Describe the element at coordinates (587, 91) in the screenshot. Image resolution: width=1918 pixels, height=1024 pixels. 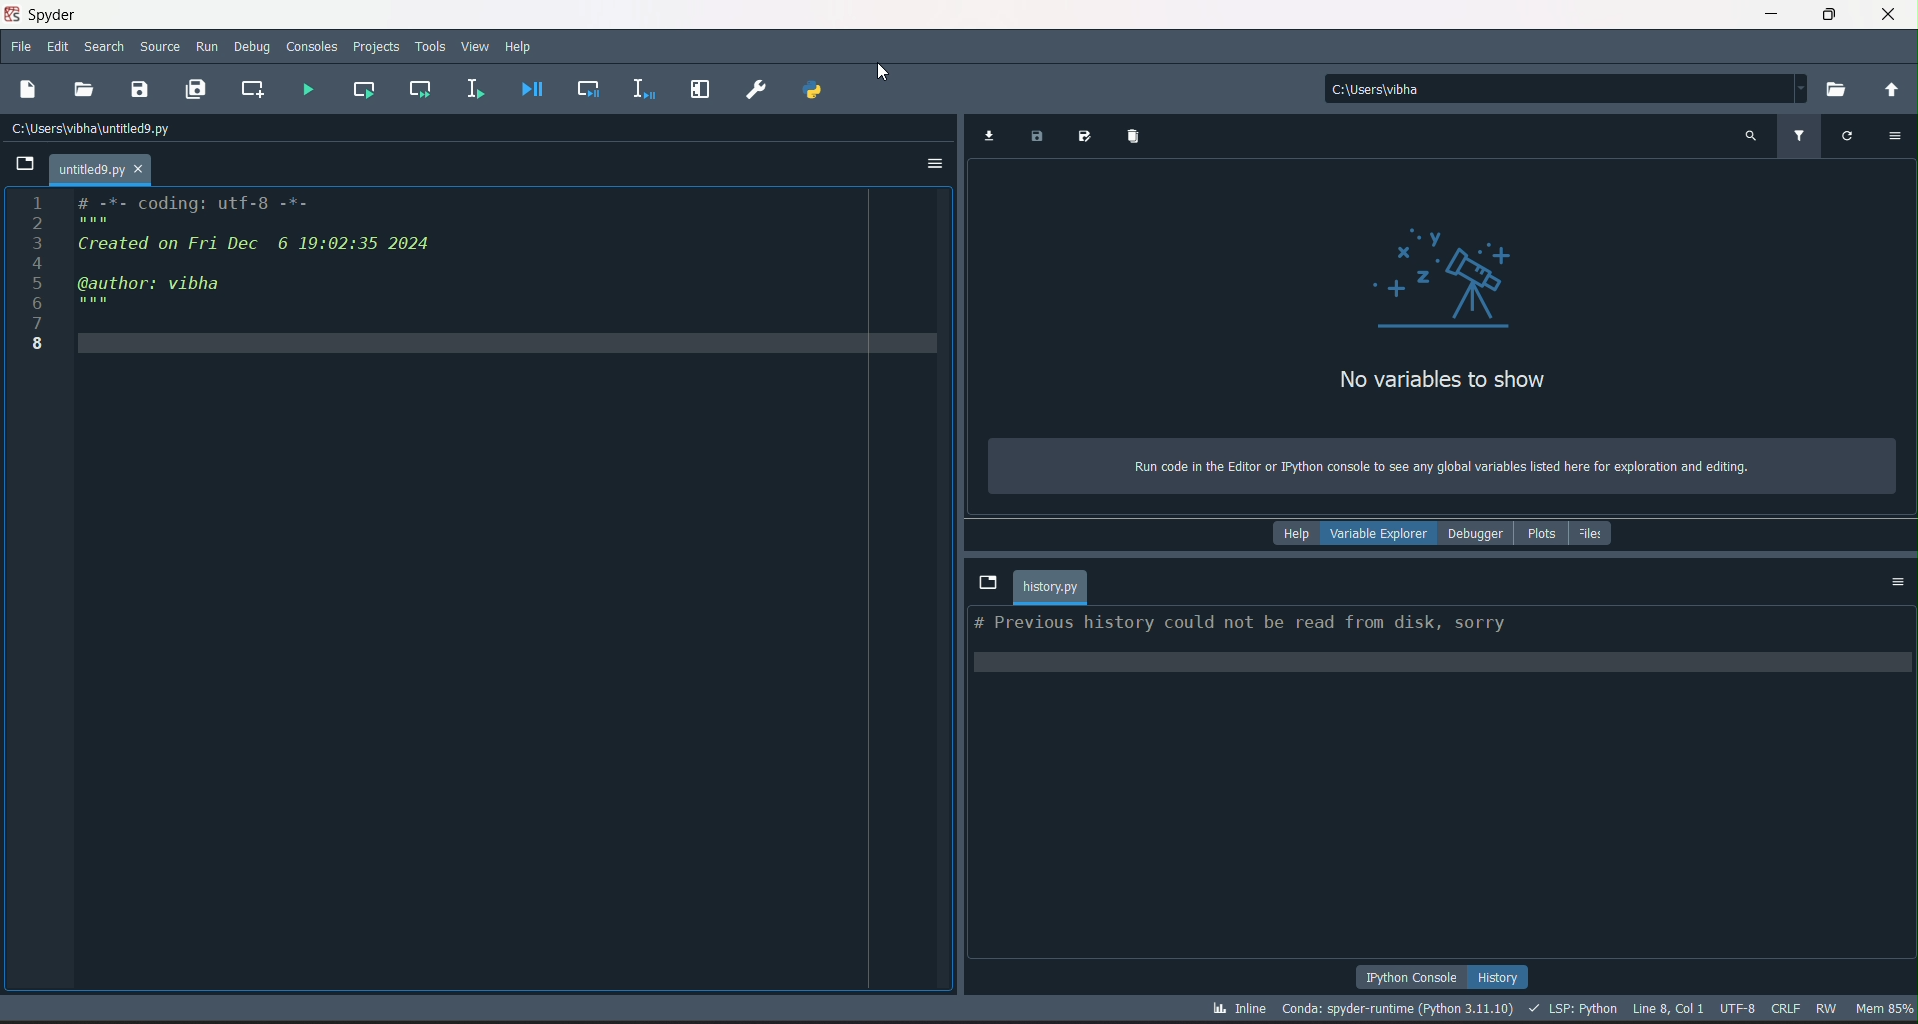
I see `debug cell` at that location.